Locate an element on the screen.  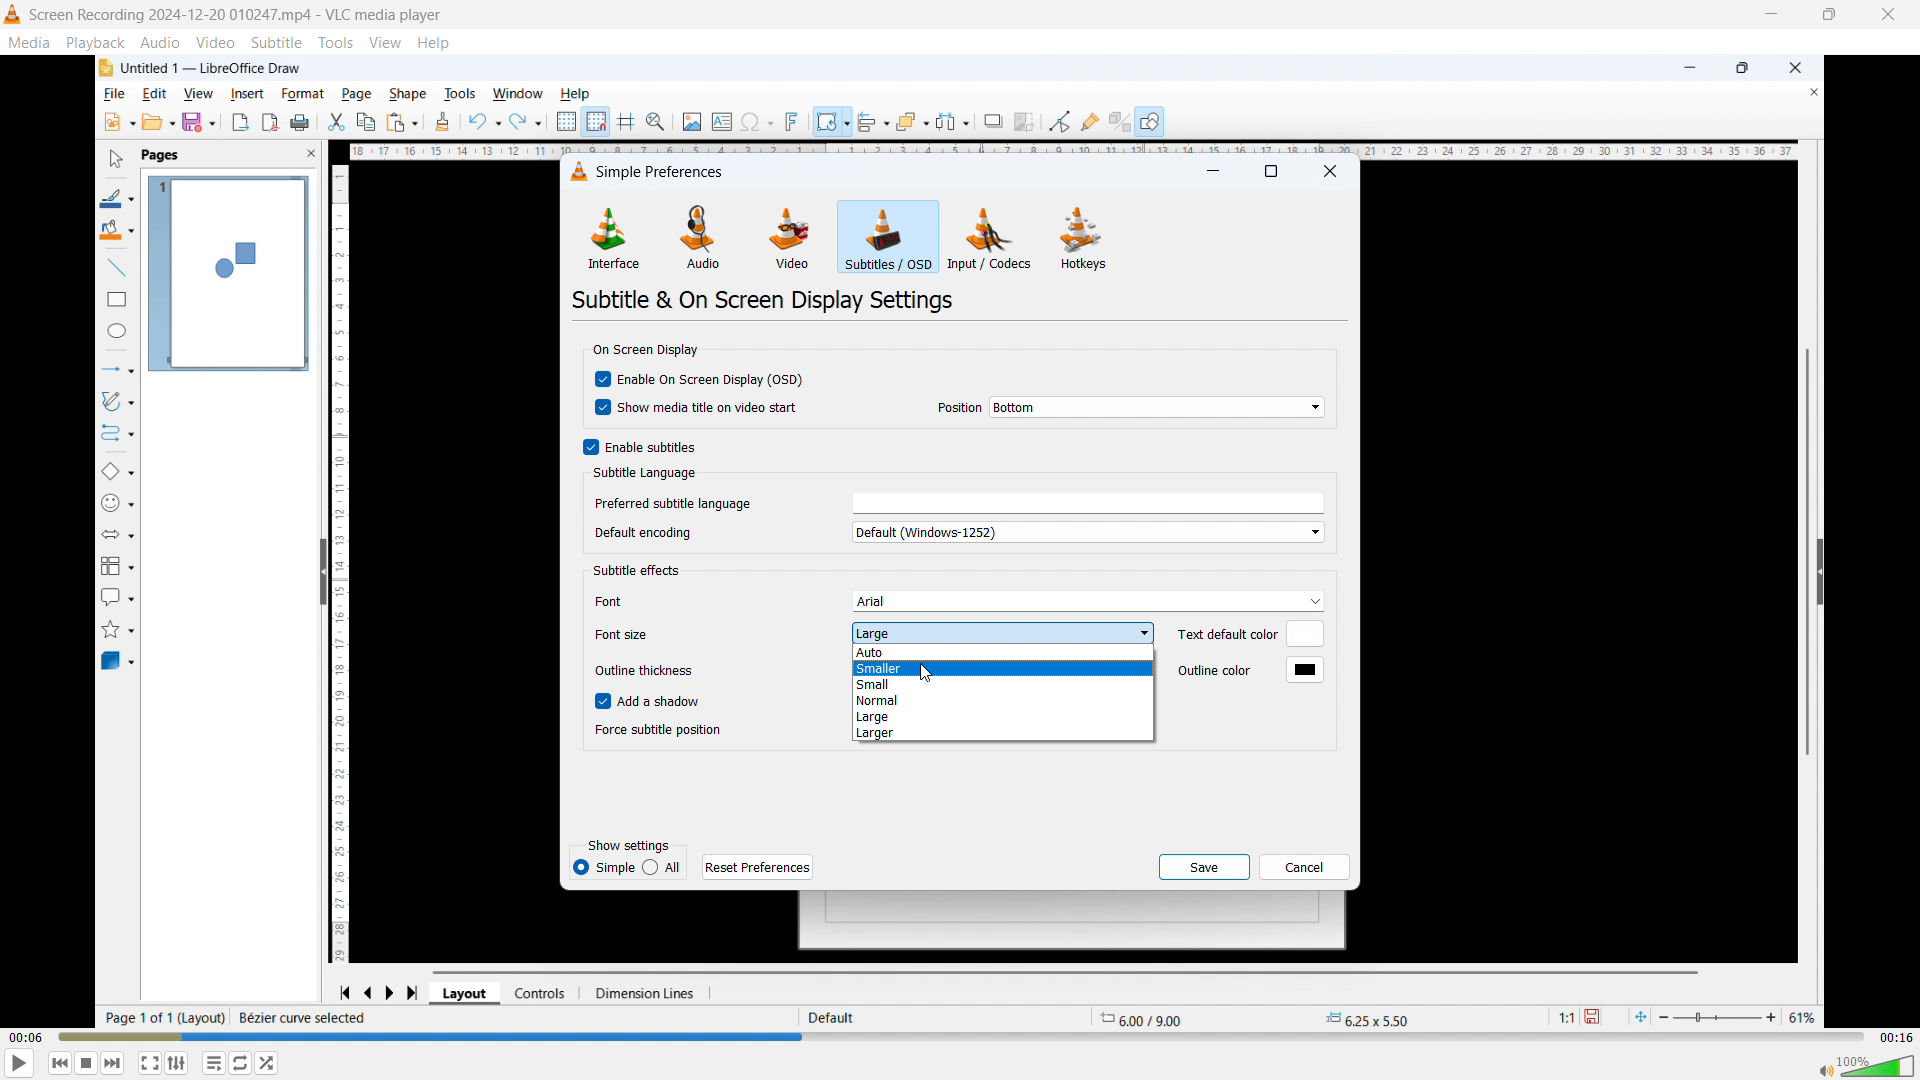
close  is located at coordinates (1888, 15).